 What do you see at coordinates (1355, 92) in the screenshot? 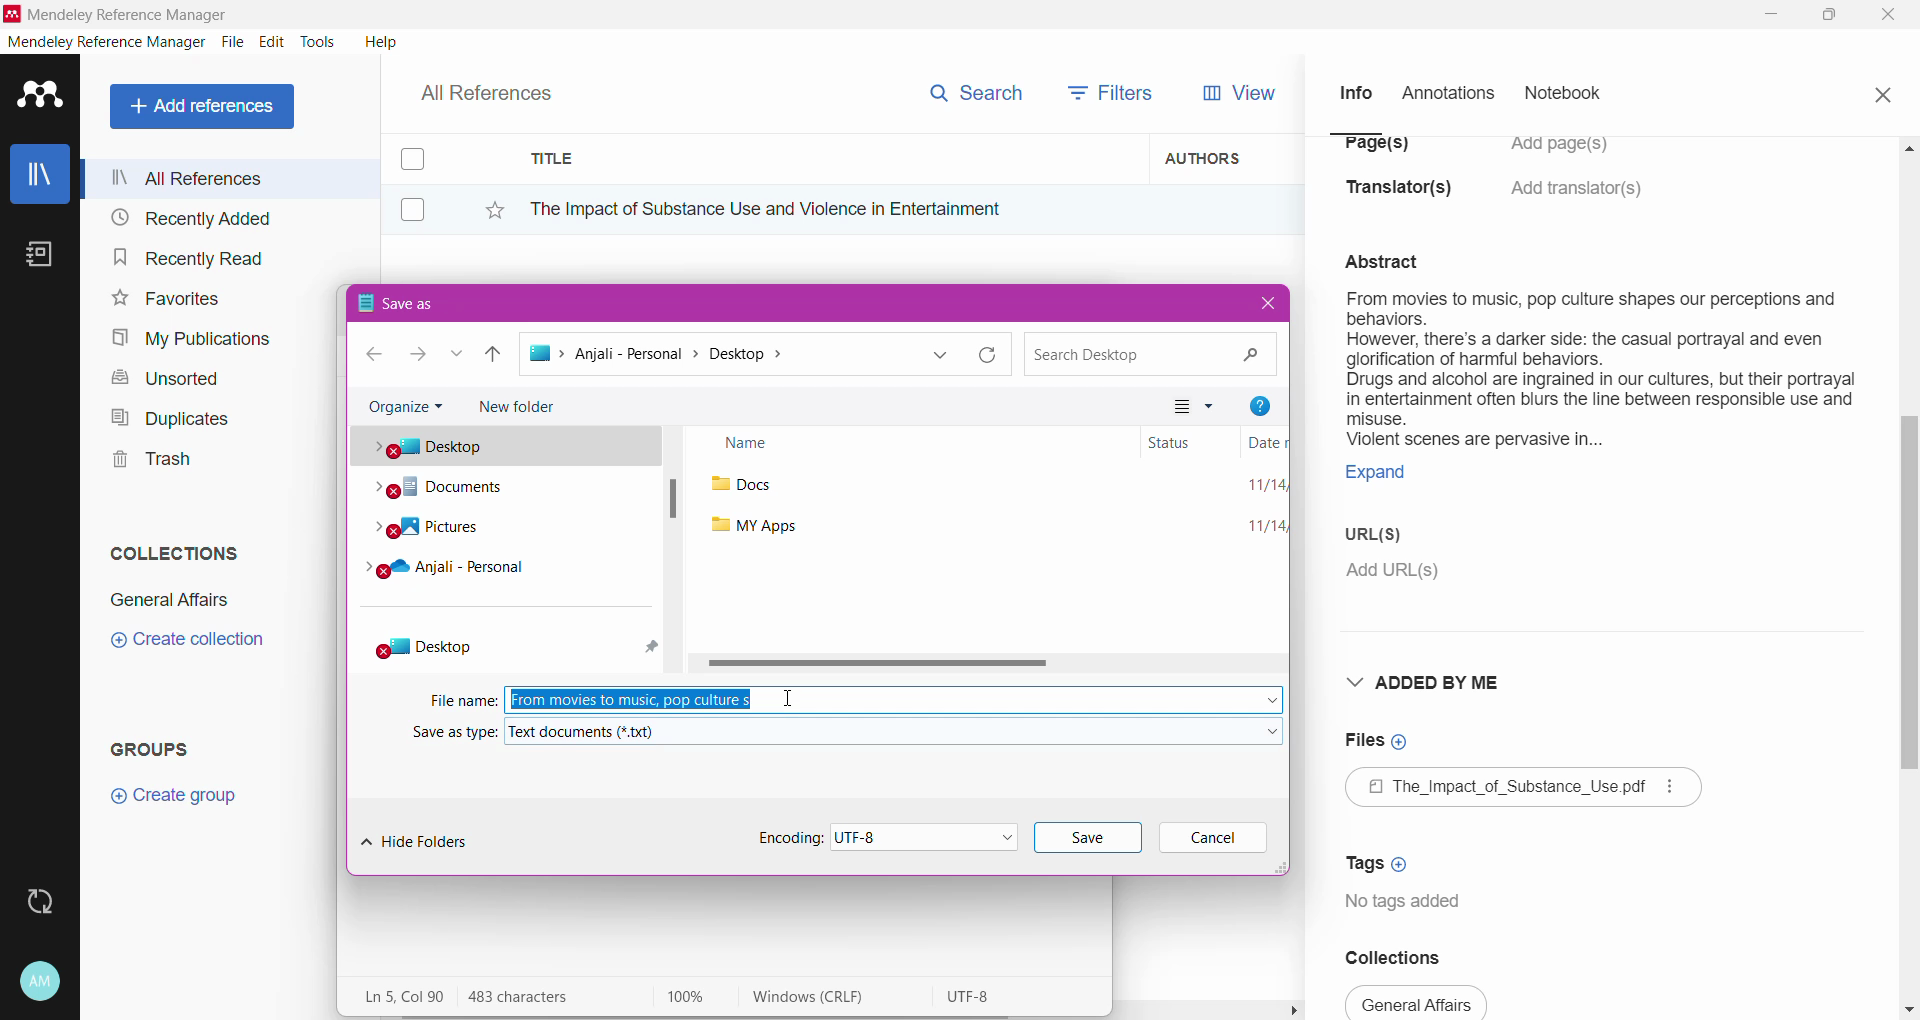
I see `Info` at bounding box center [1355, 92].